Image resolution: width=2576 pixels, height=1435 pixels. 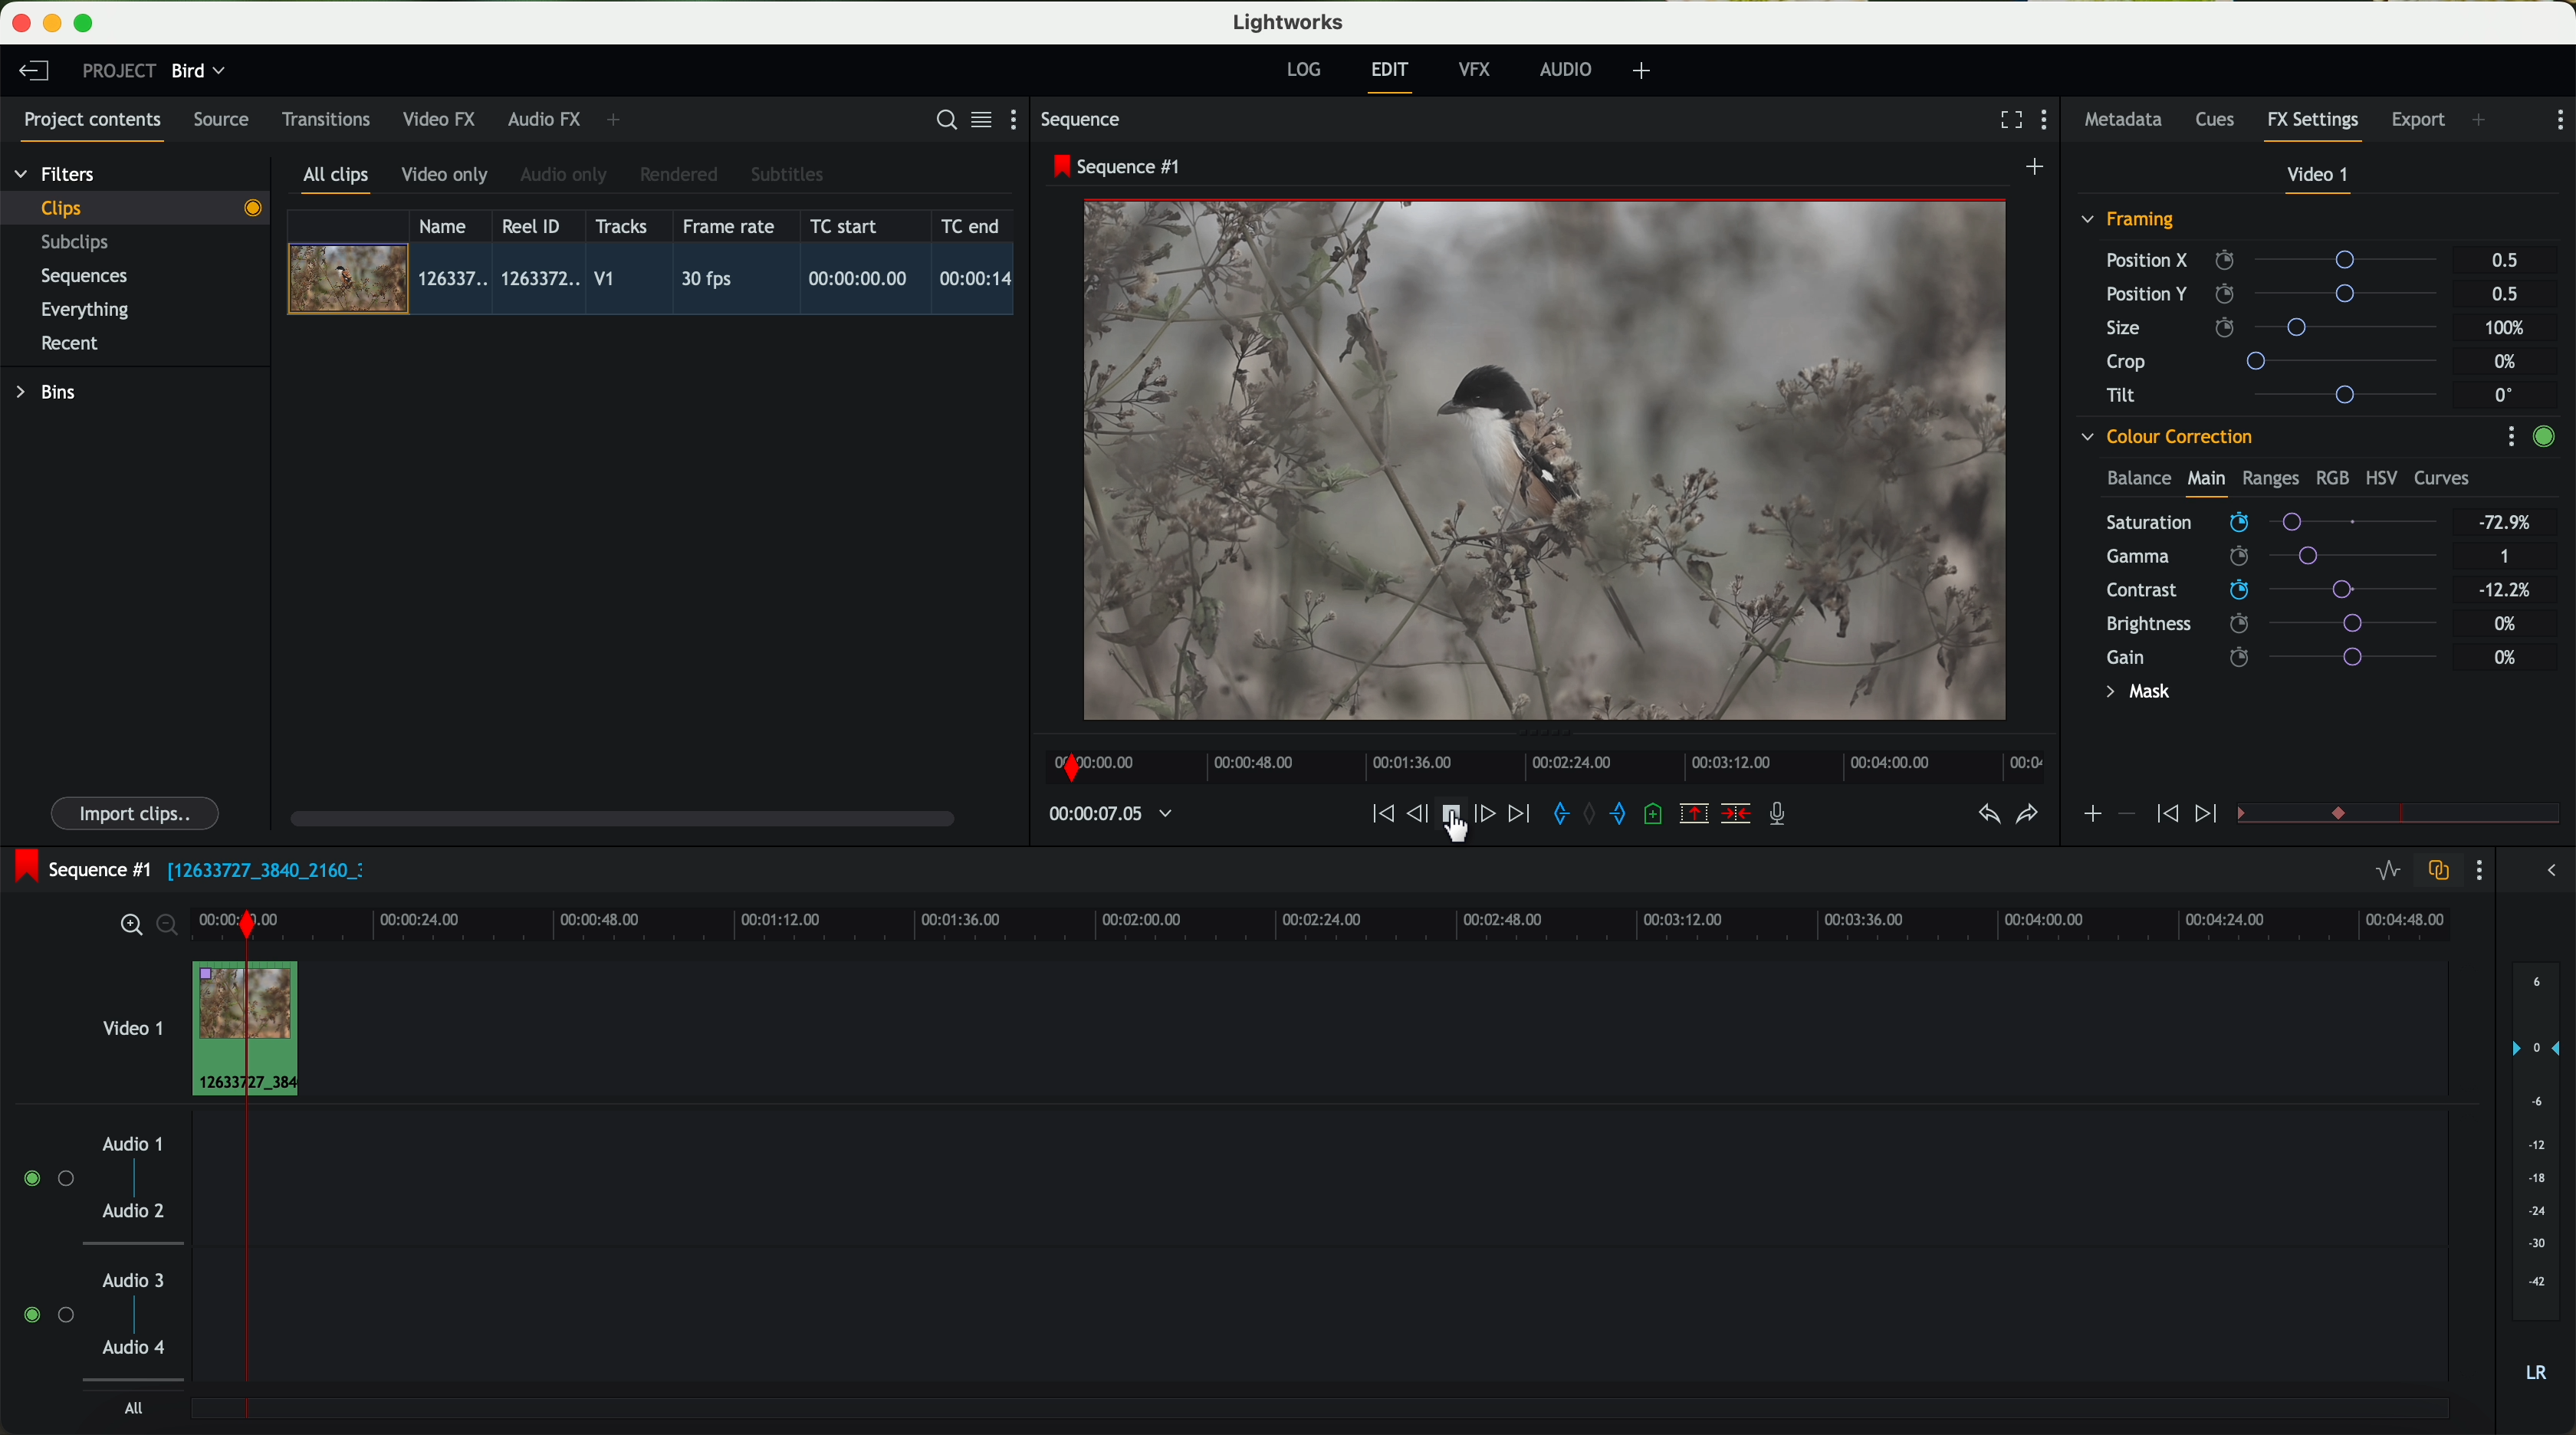 What do you see at coordinates (1081, 120) in the screenshot?
I see `sequence` at bounding box center [1081, 120].